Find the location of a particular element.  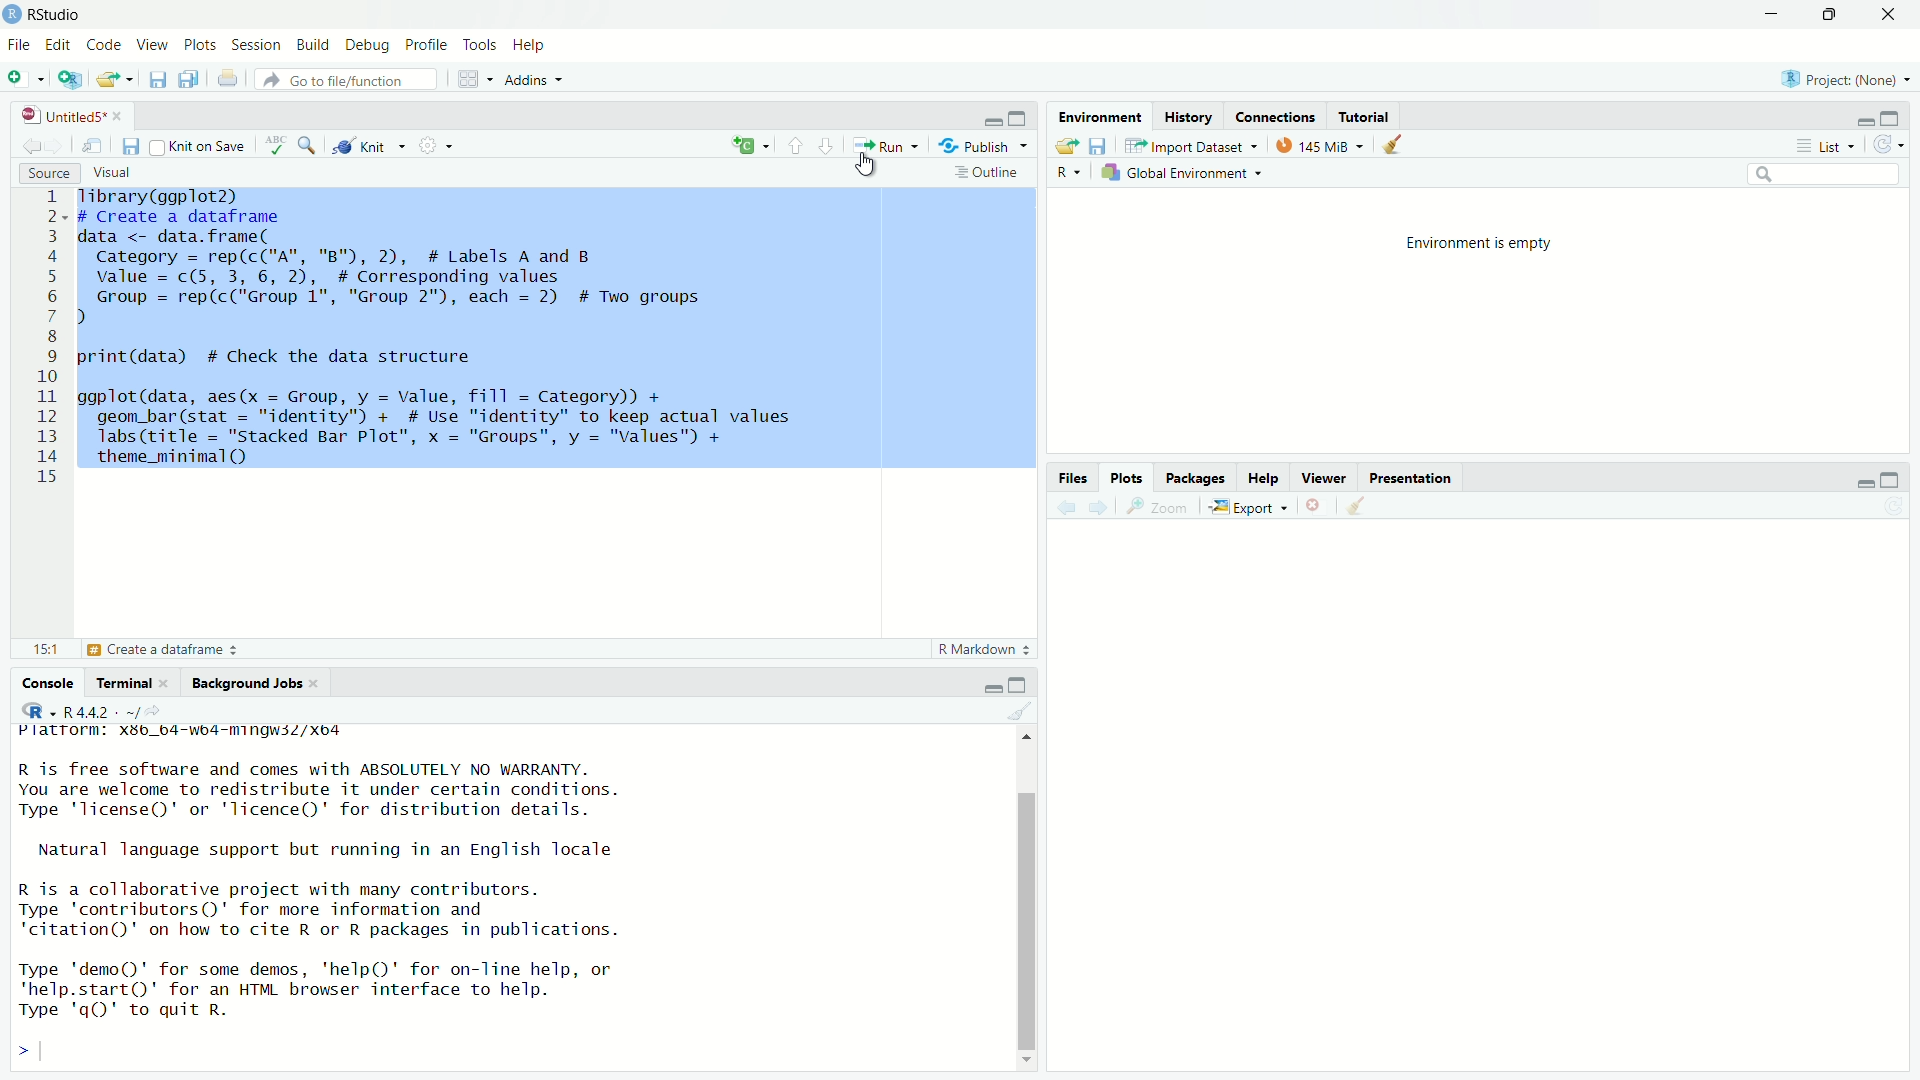

Go back to the previous source location (Ctrl + F9) is located at coordinates (1058, 505).